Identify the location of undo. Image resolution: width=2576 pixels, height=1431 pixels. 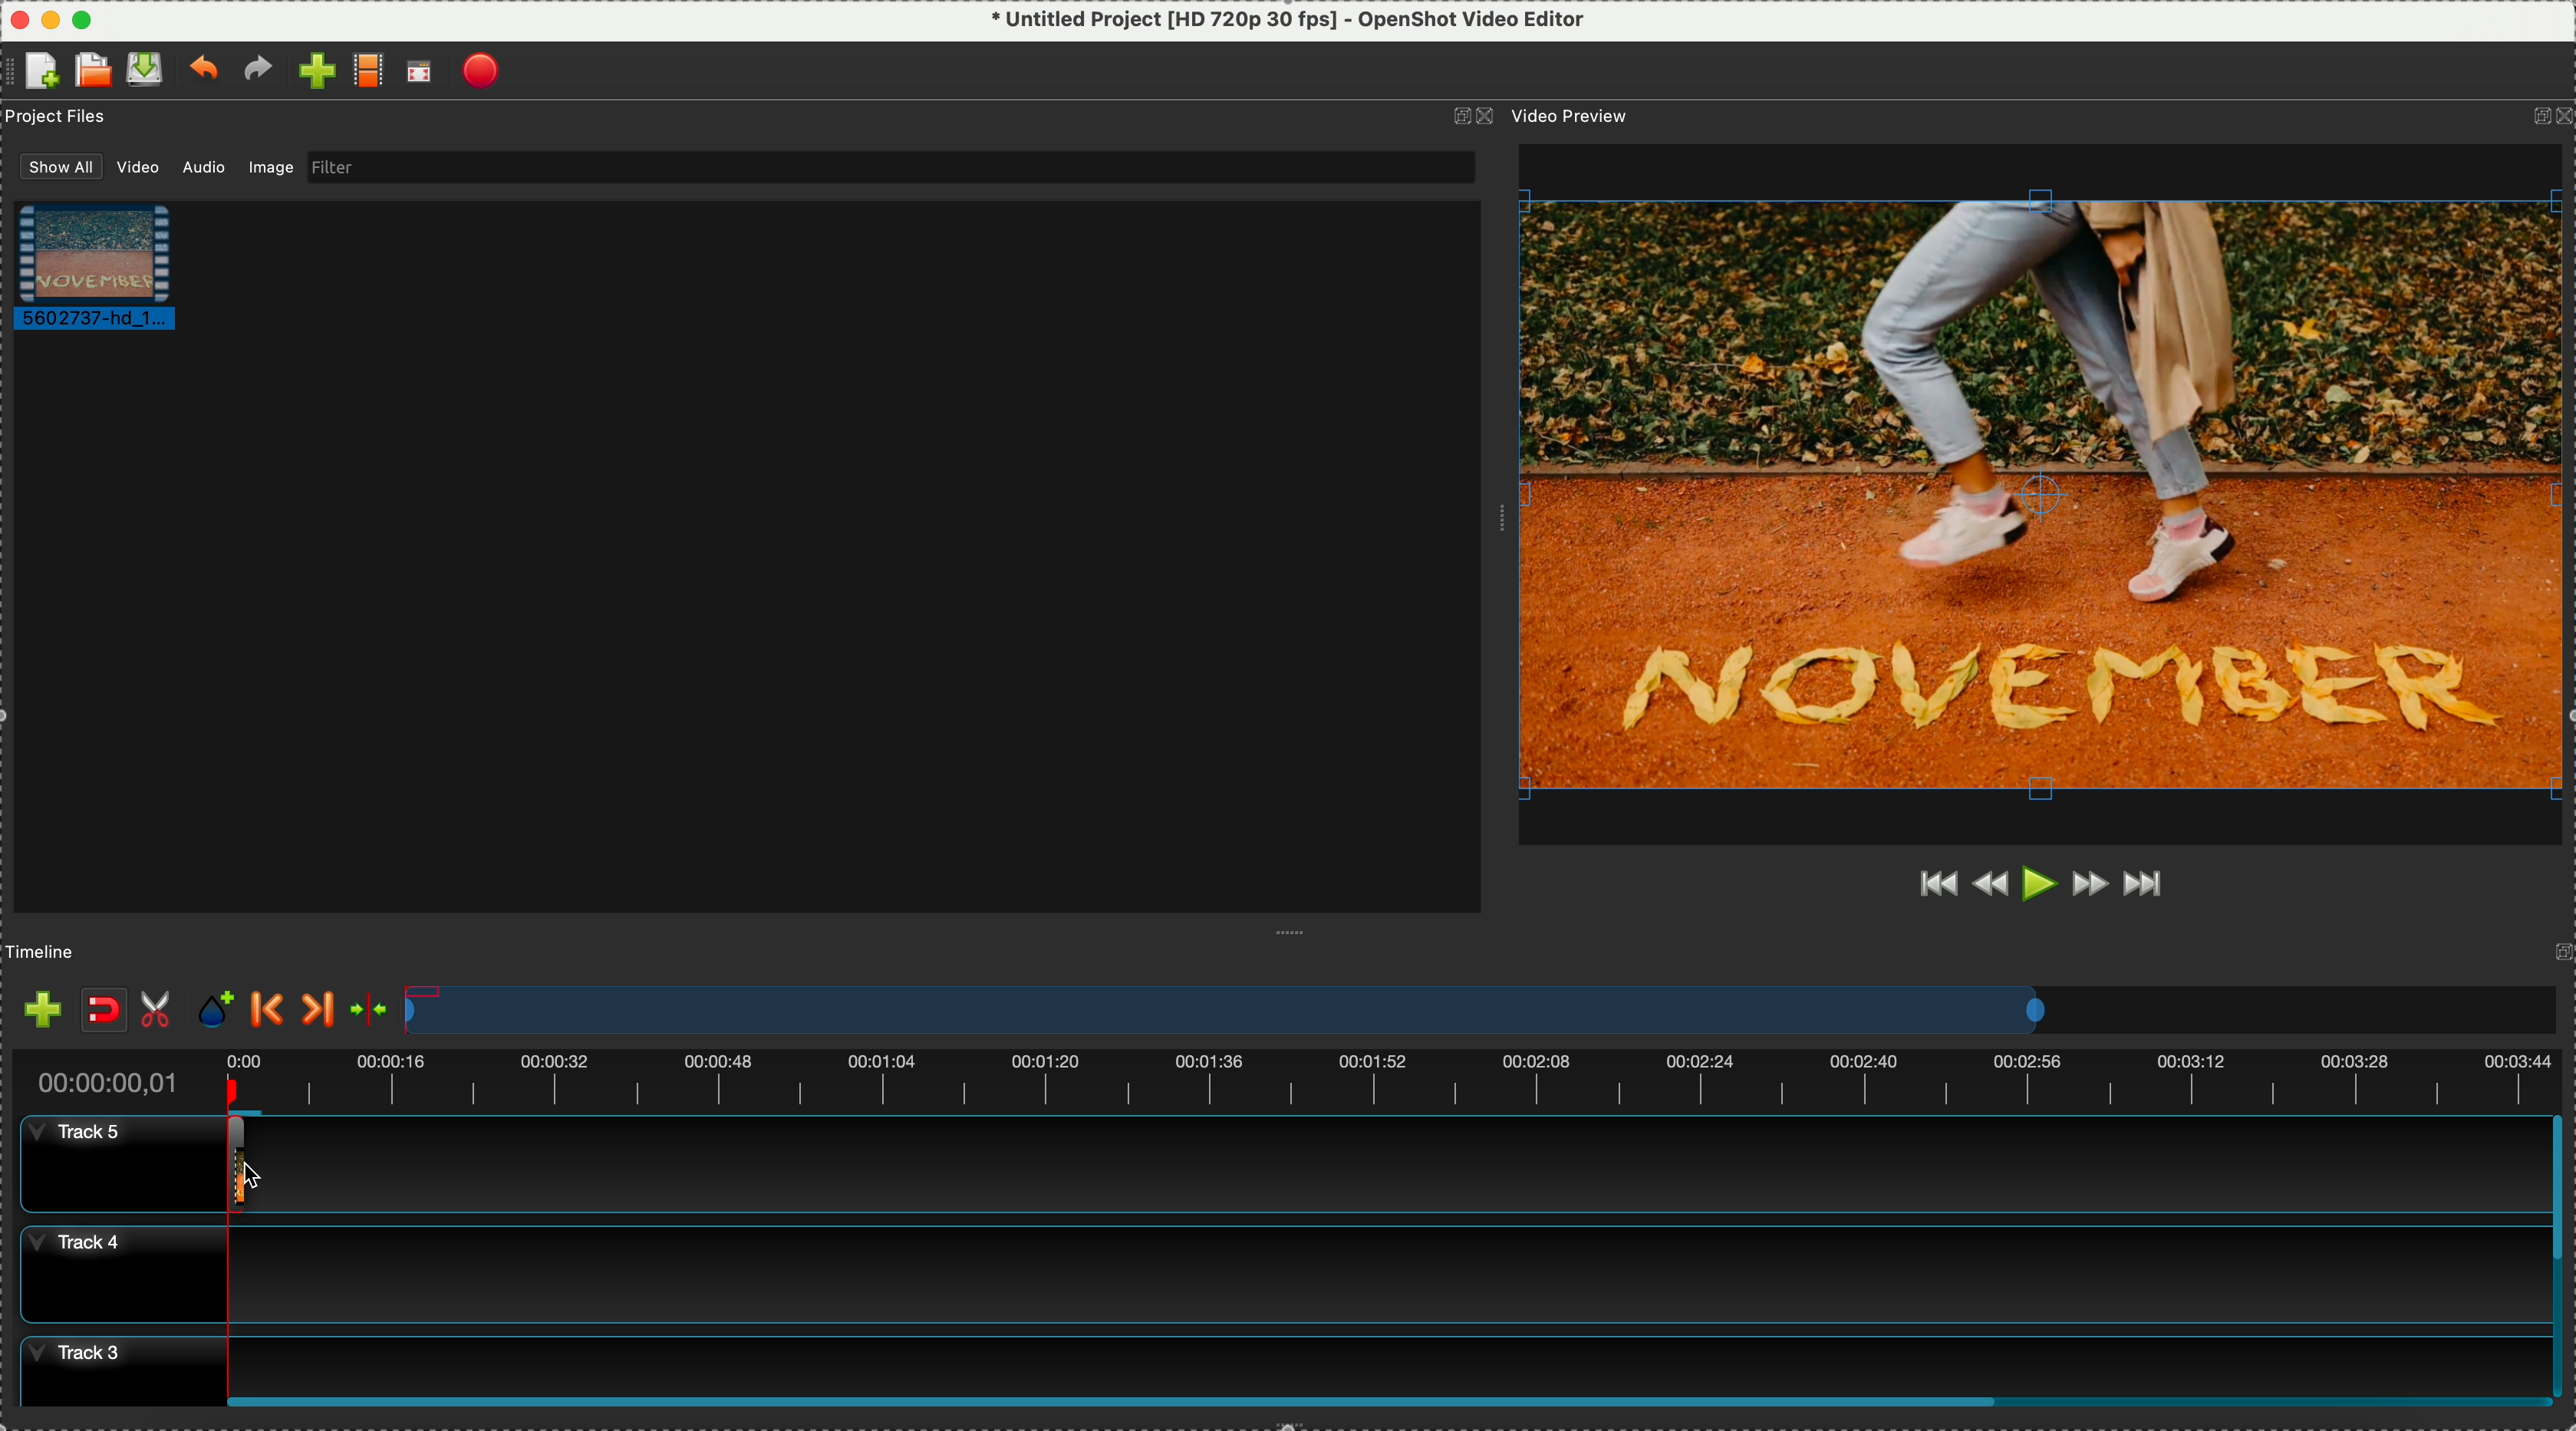
(202, 71).